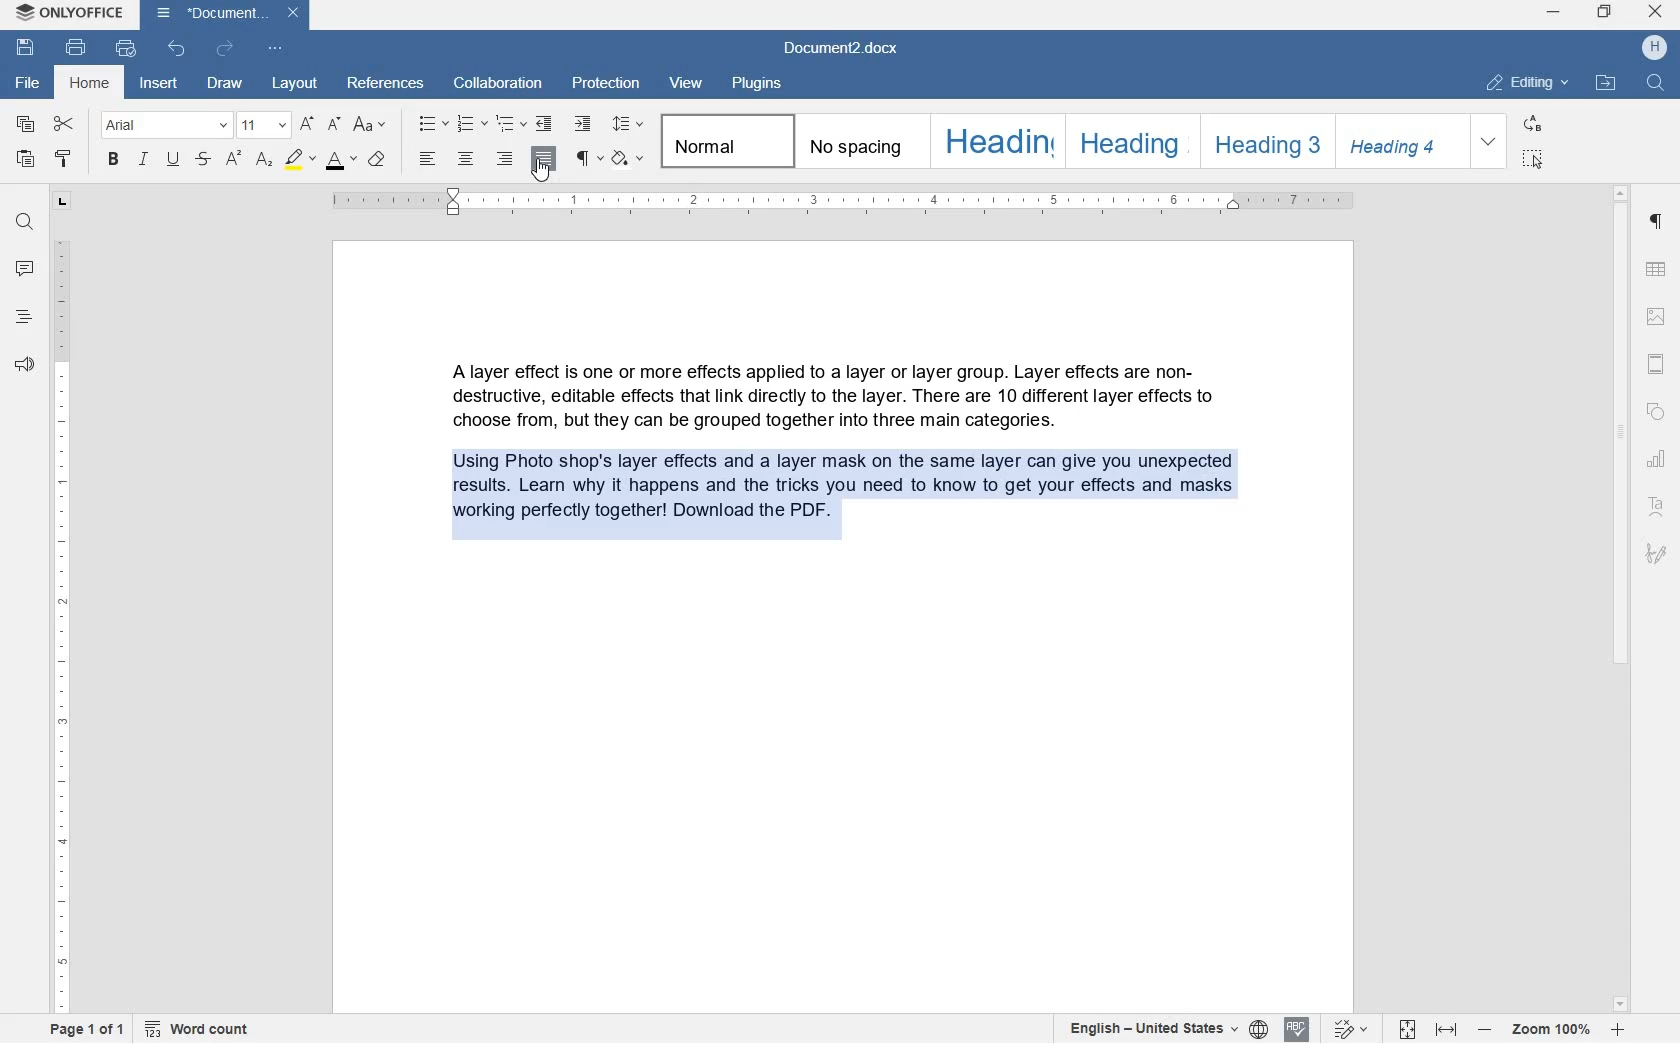  Describe the element at coordinates (228, 84) in the screenshot. I see `DRAW` at that location.